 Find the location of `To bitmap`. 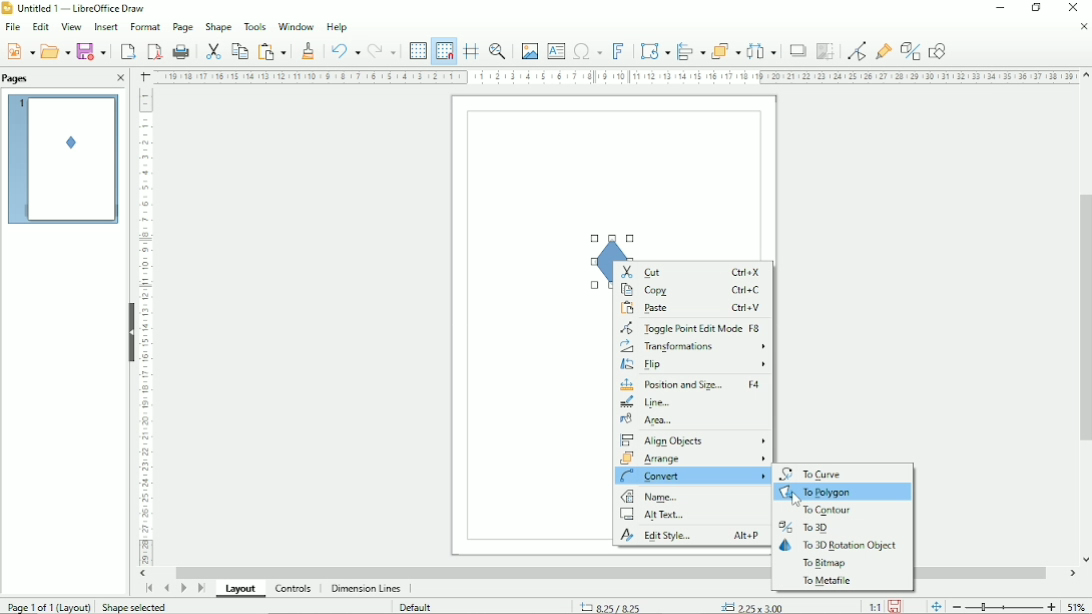

To bitmap is located at coordinates (824, 564).